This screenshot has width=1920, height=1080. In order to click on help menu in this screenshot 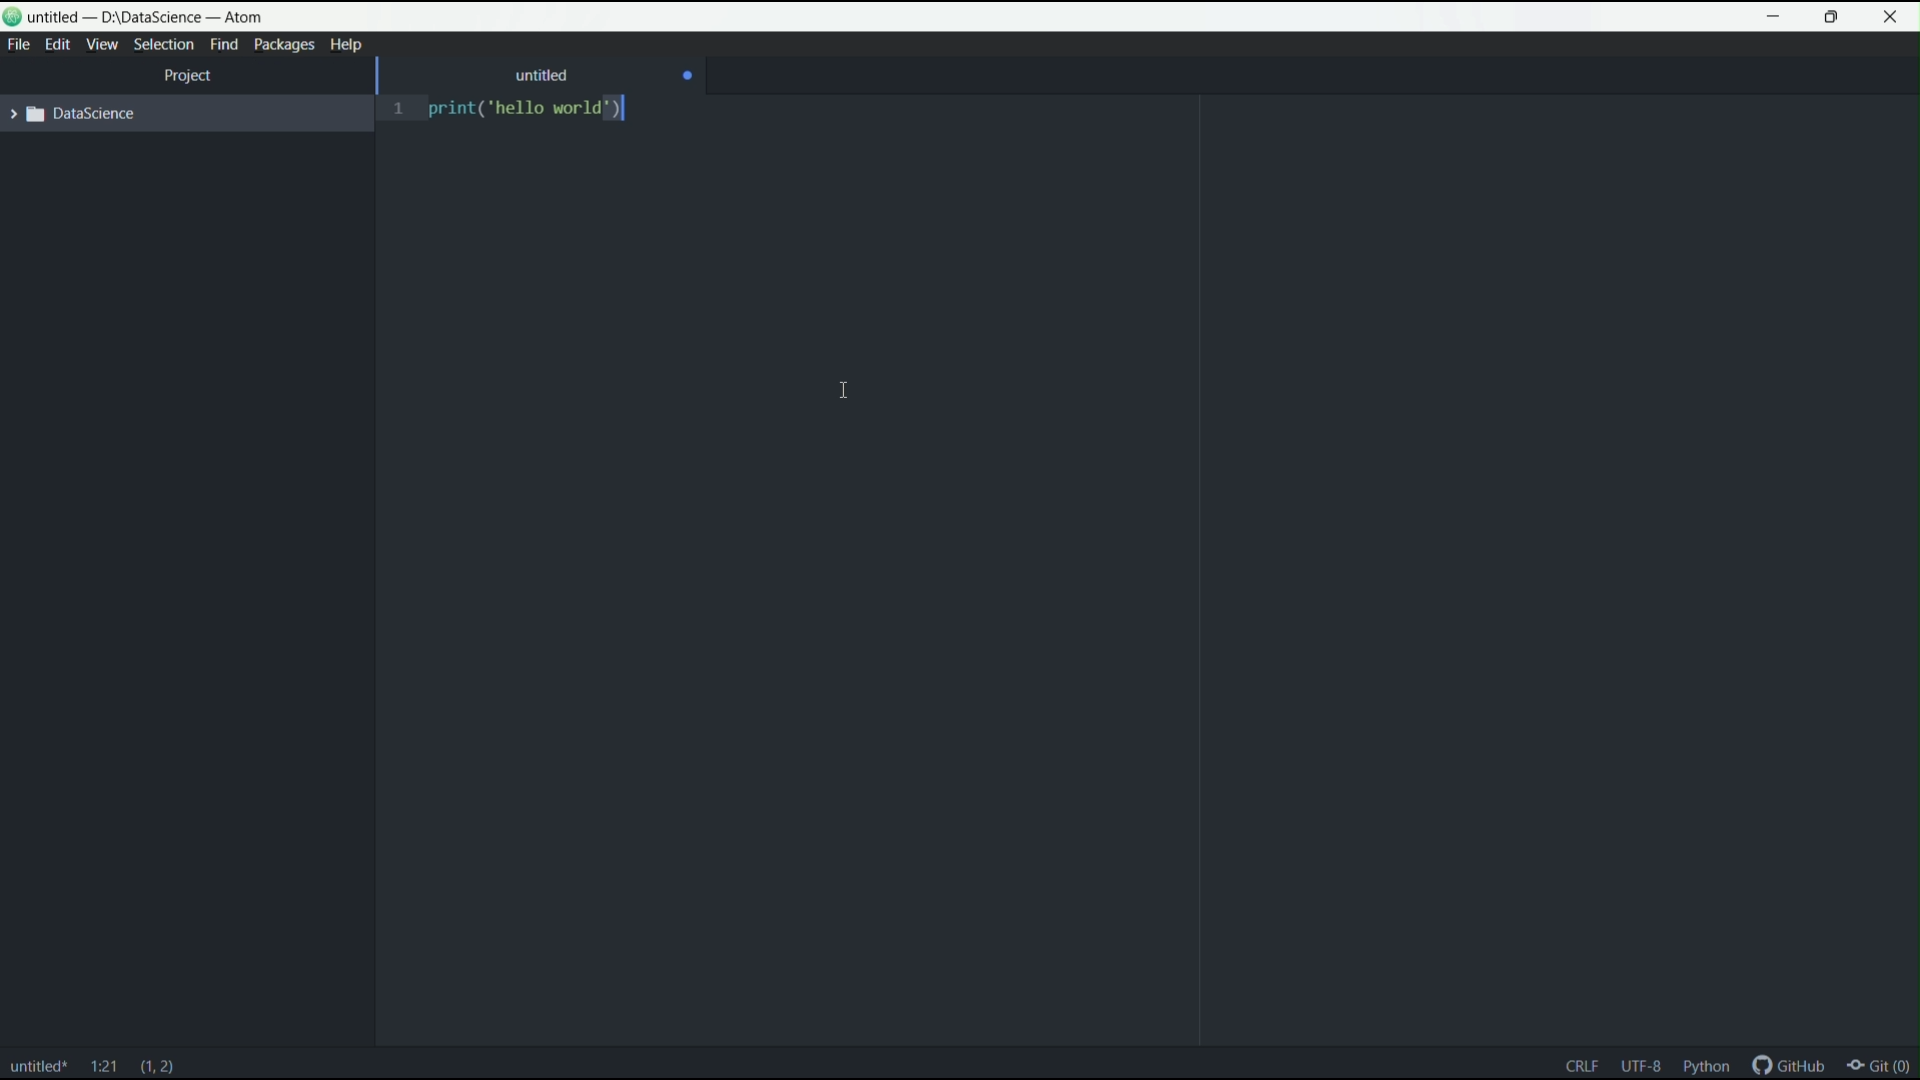, I will do `click(344, 44)`.